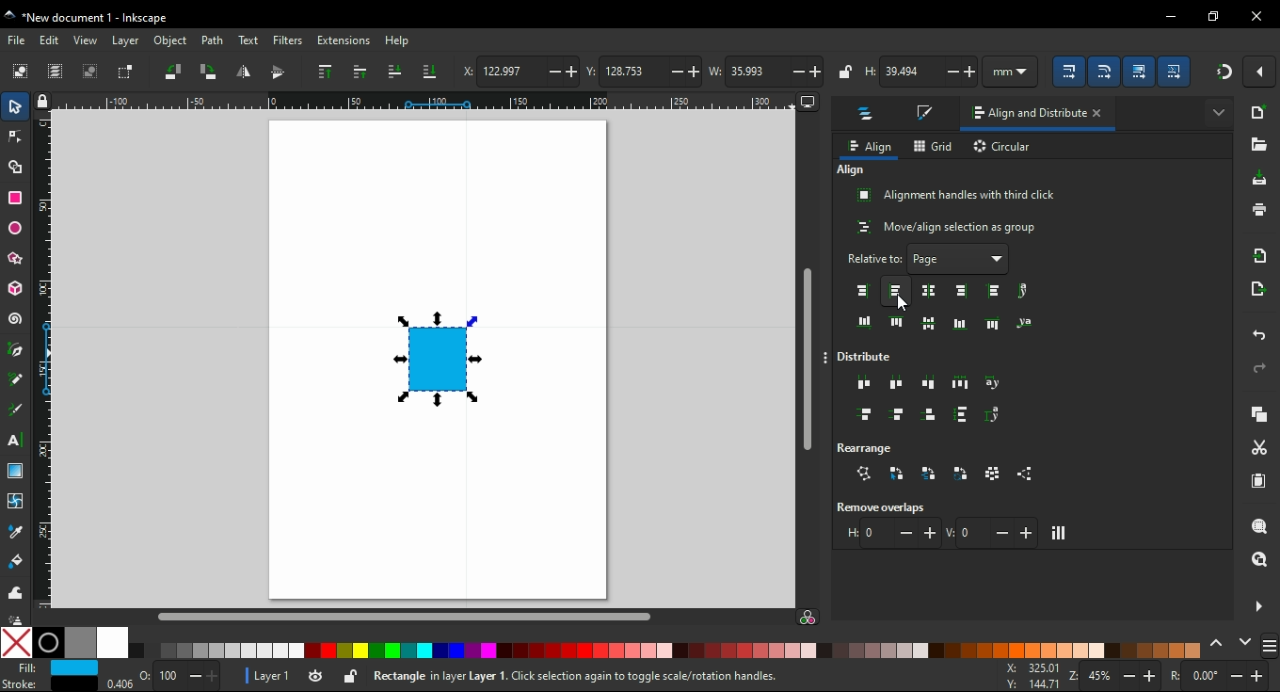 The width and height of the screenshot is (1280, 692). I want to click on lower, so click(394, 70).